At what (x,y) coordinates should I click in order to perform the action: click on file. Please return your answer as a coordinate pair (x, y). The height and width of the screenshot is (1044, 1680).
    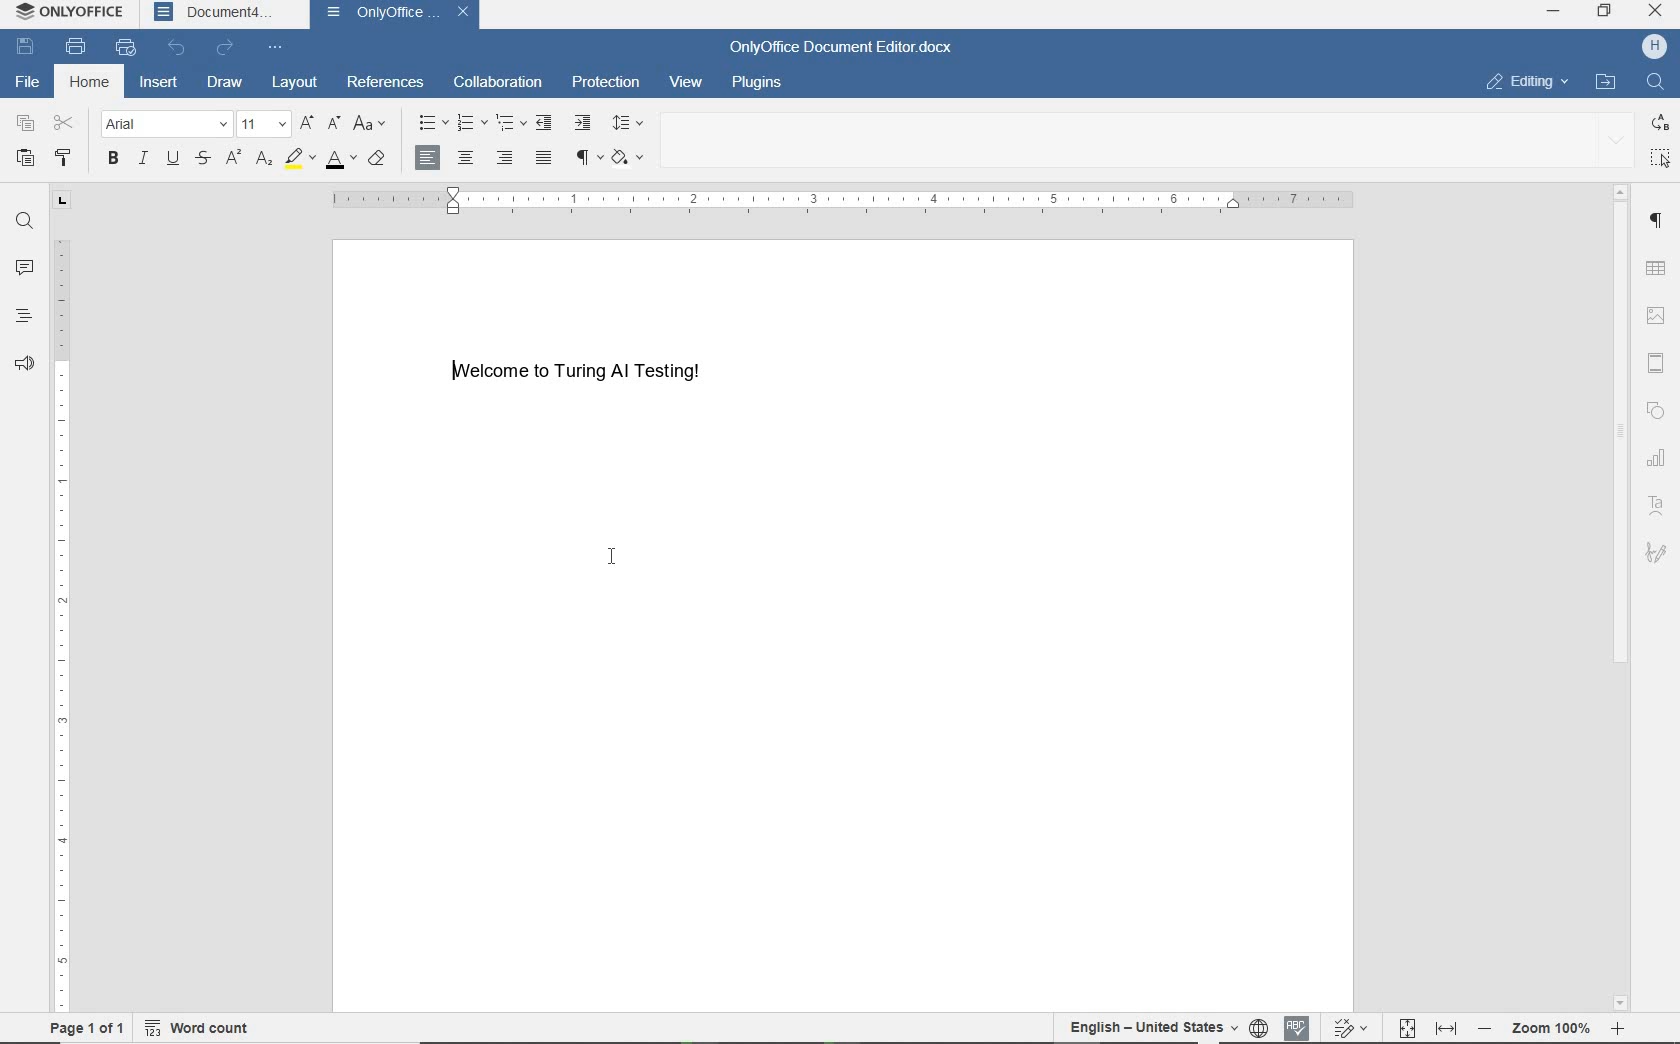
    Looking at the image, I should click on (25, 82).